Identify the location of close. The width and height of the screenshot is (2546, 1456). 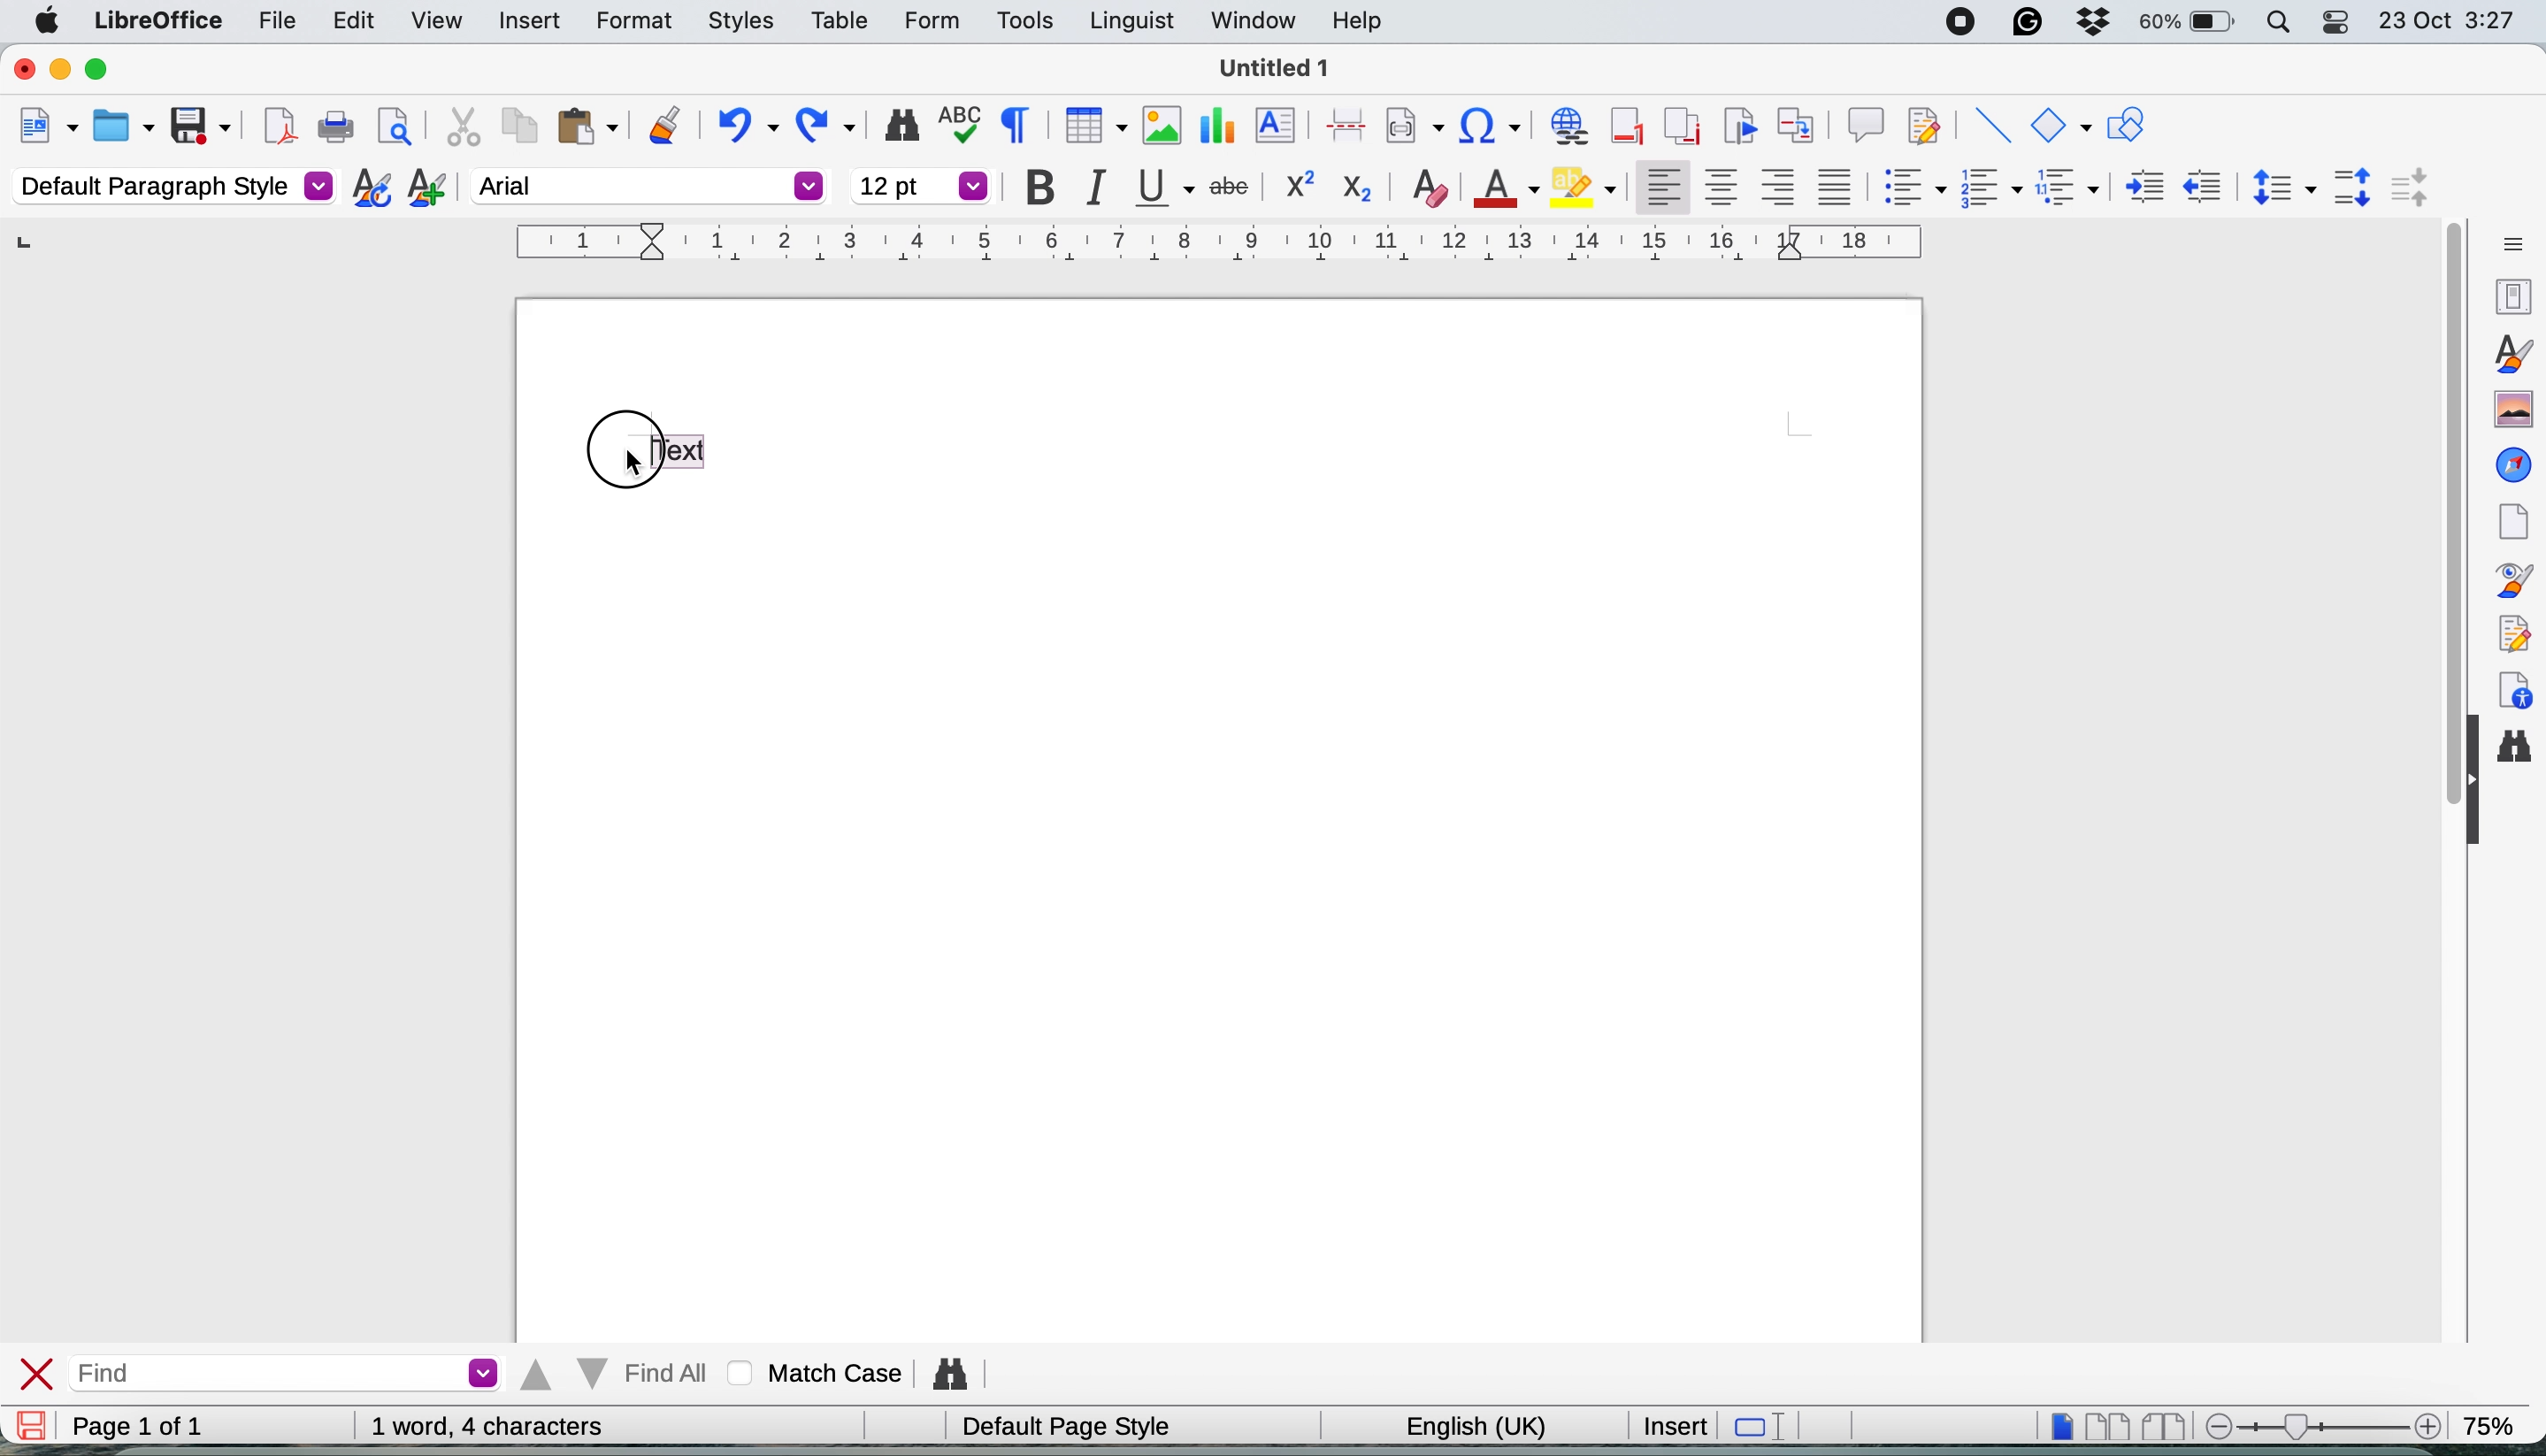
(19, 67).